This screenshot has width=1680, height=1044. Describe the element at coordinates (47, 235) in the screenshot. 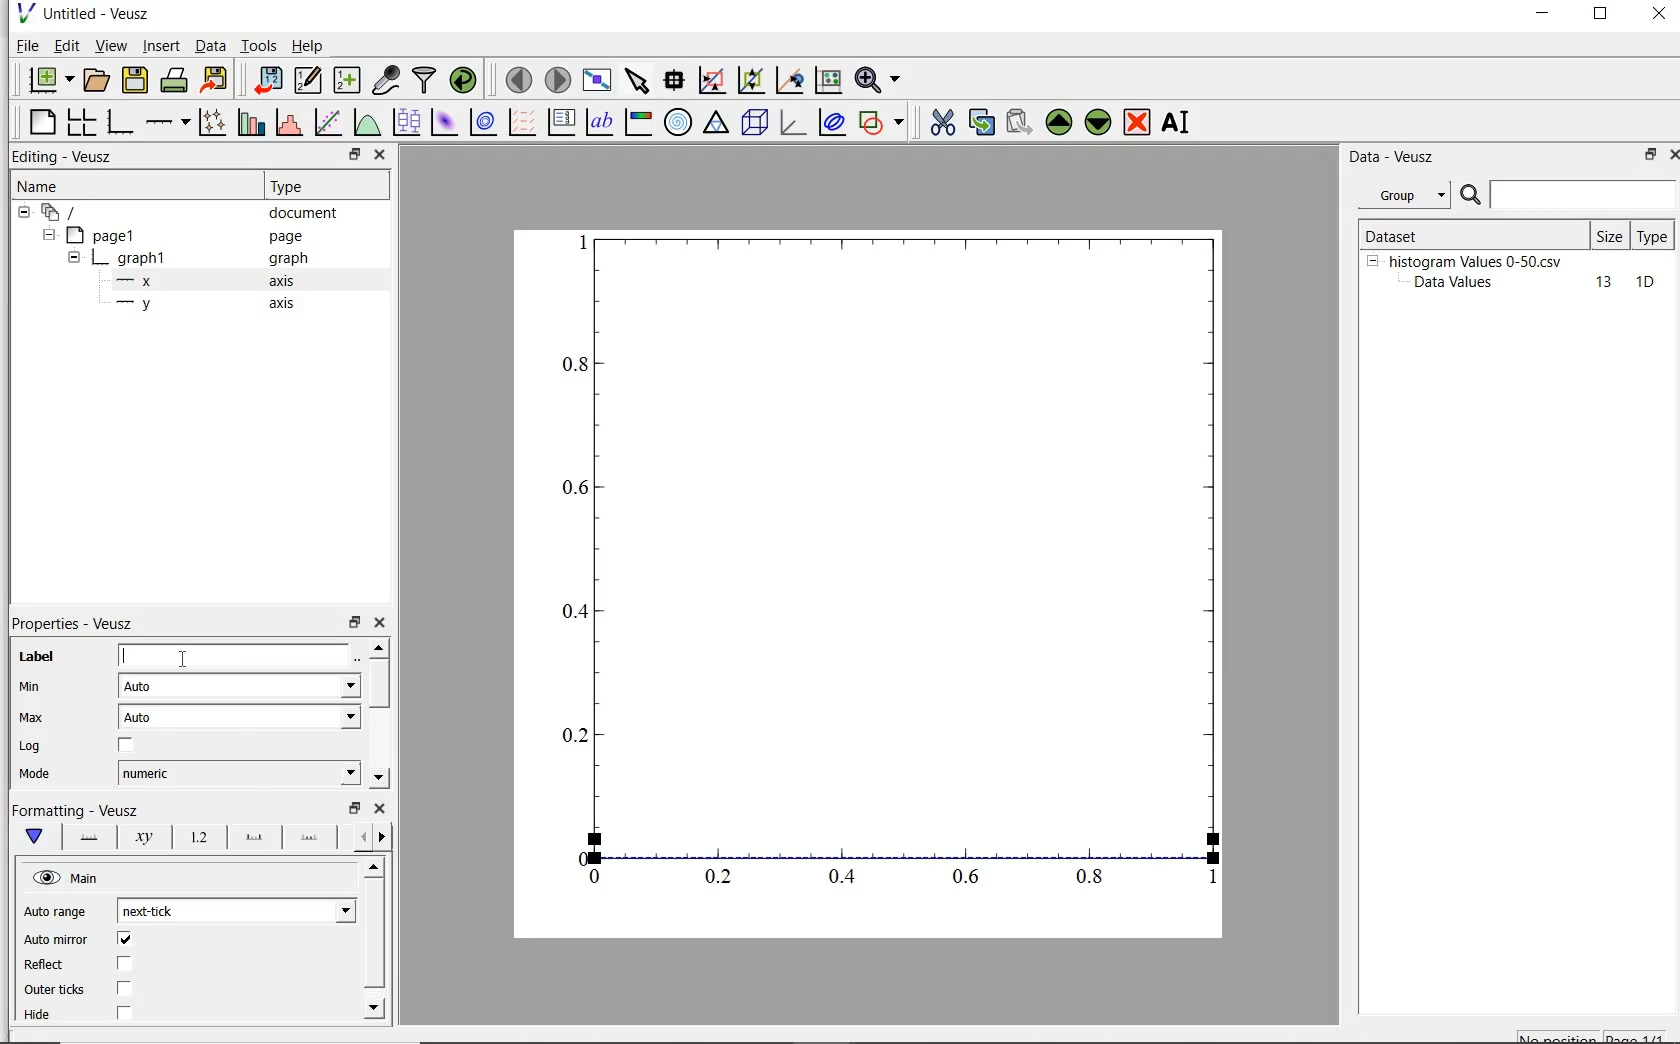

I see `hide` at that location.